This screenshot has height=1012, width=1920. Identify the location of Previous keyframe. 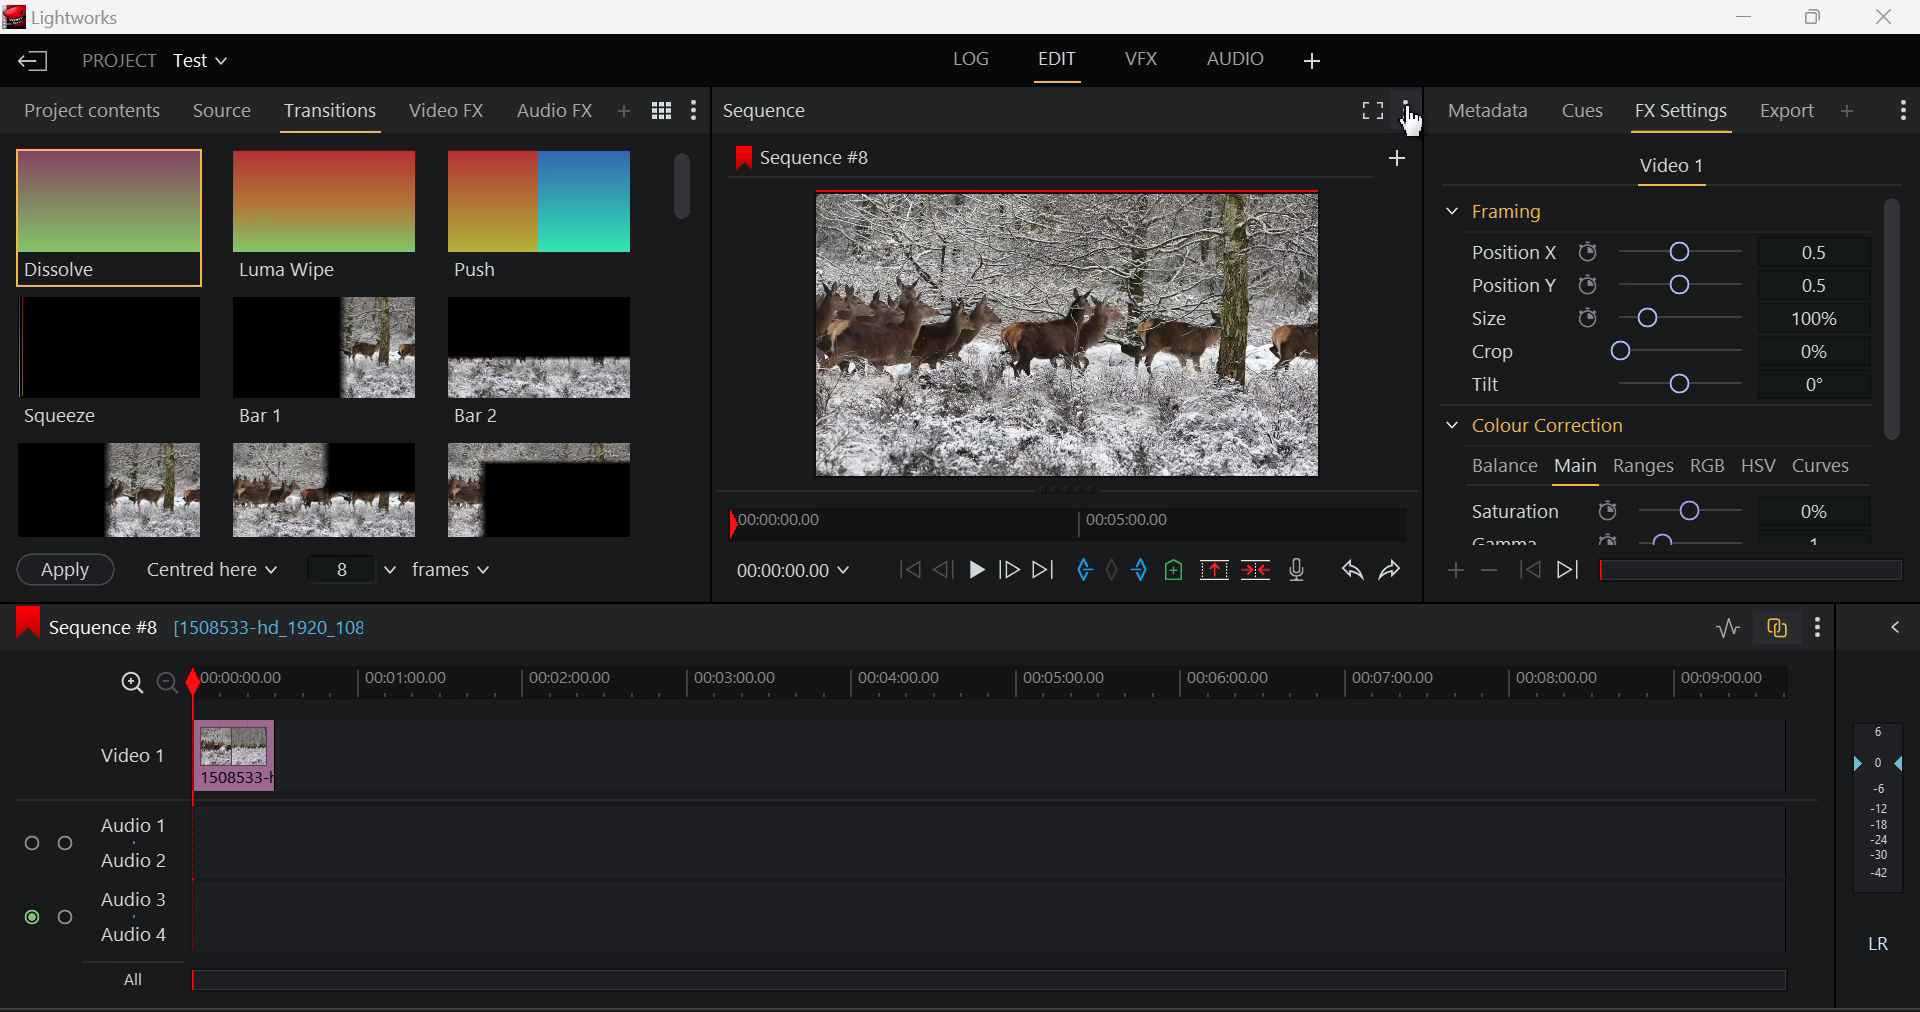
(1532, 569).